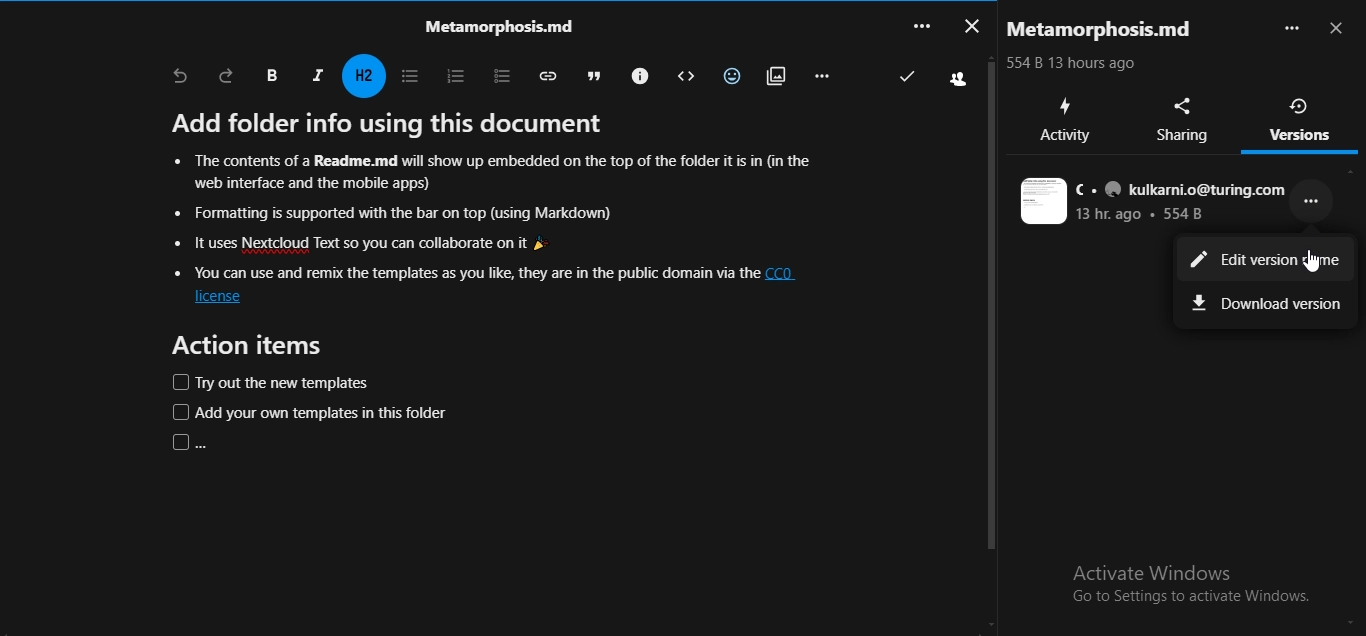  I want to click on edit version name, so click(1264, 262).